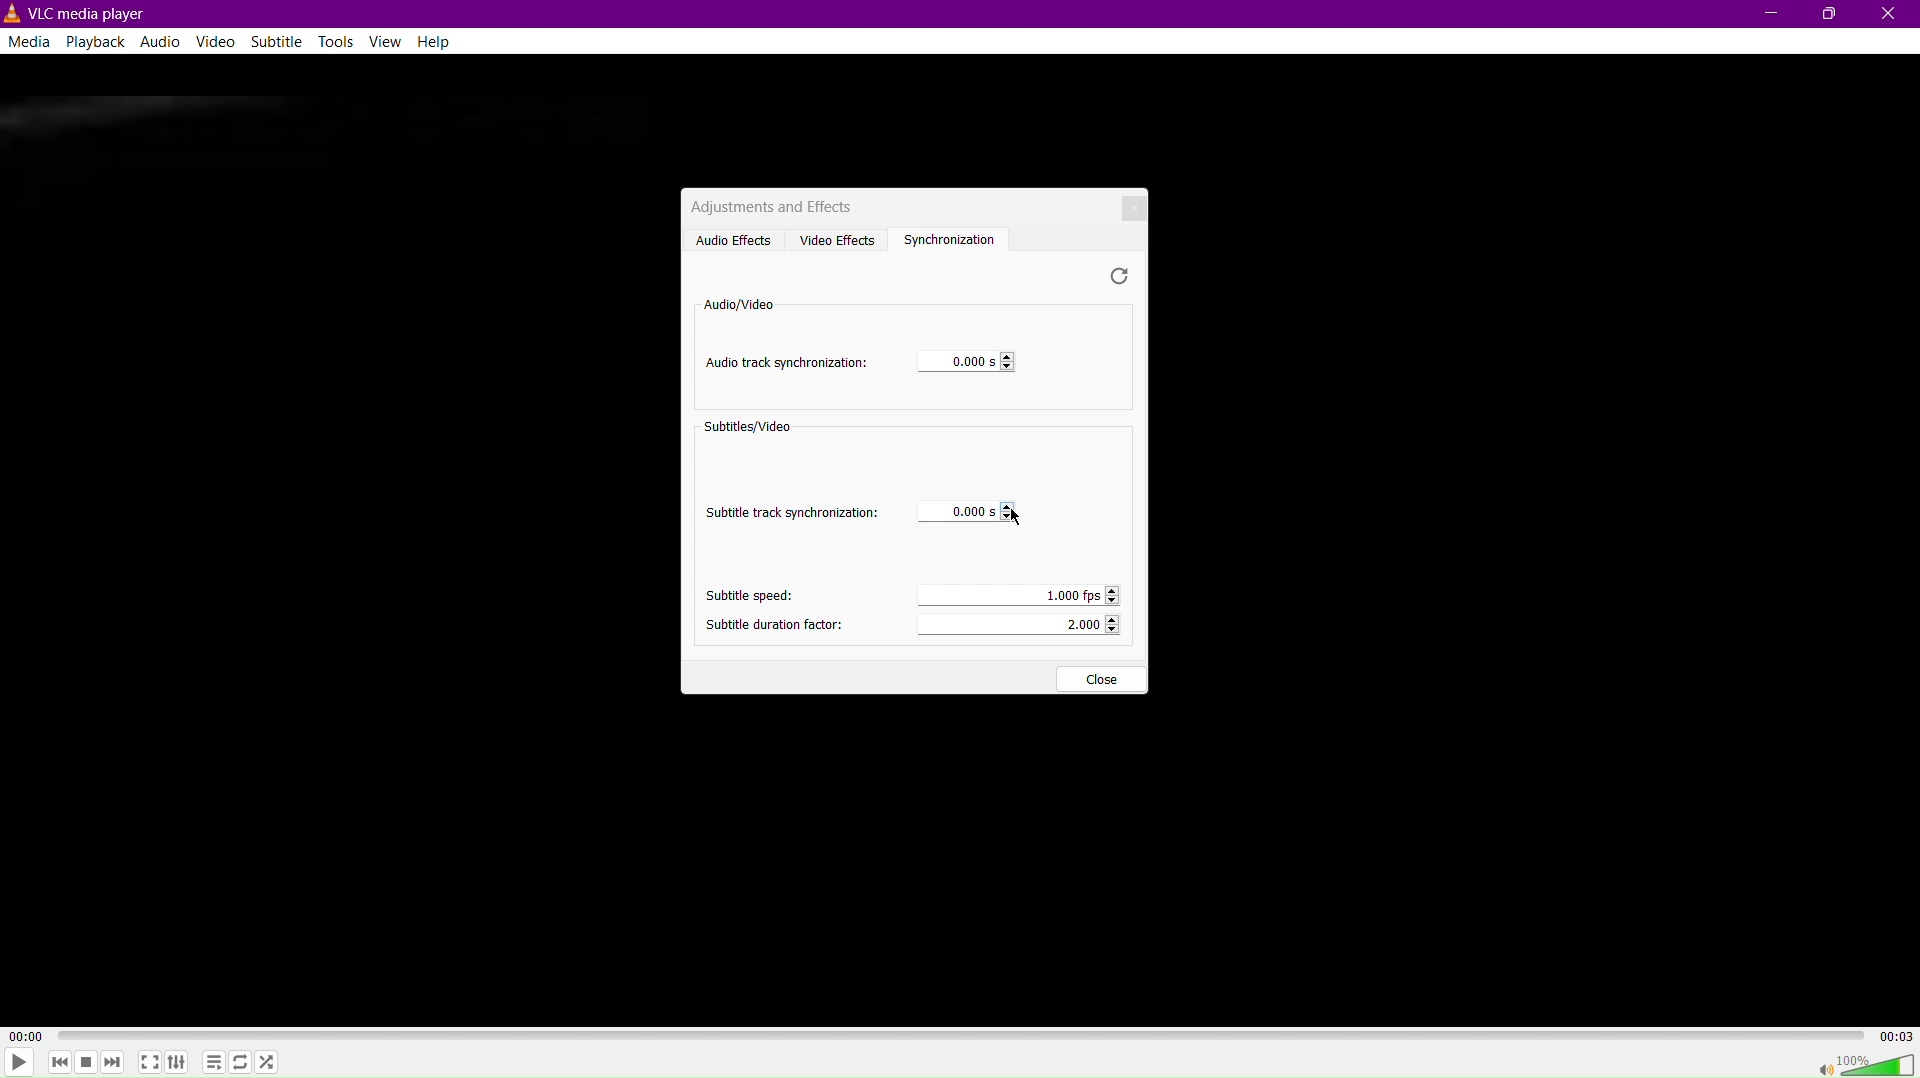 The width and height of the screenshot is (1920, 1078). I want to click on Cursor Position, so click(1015, 516).